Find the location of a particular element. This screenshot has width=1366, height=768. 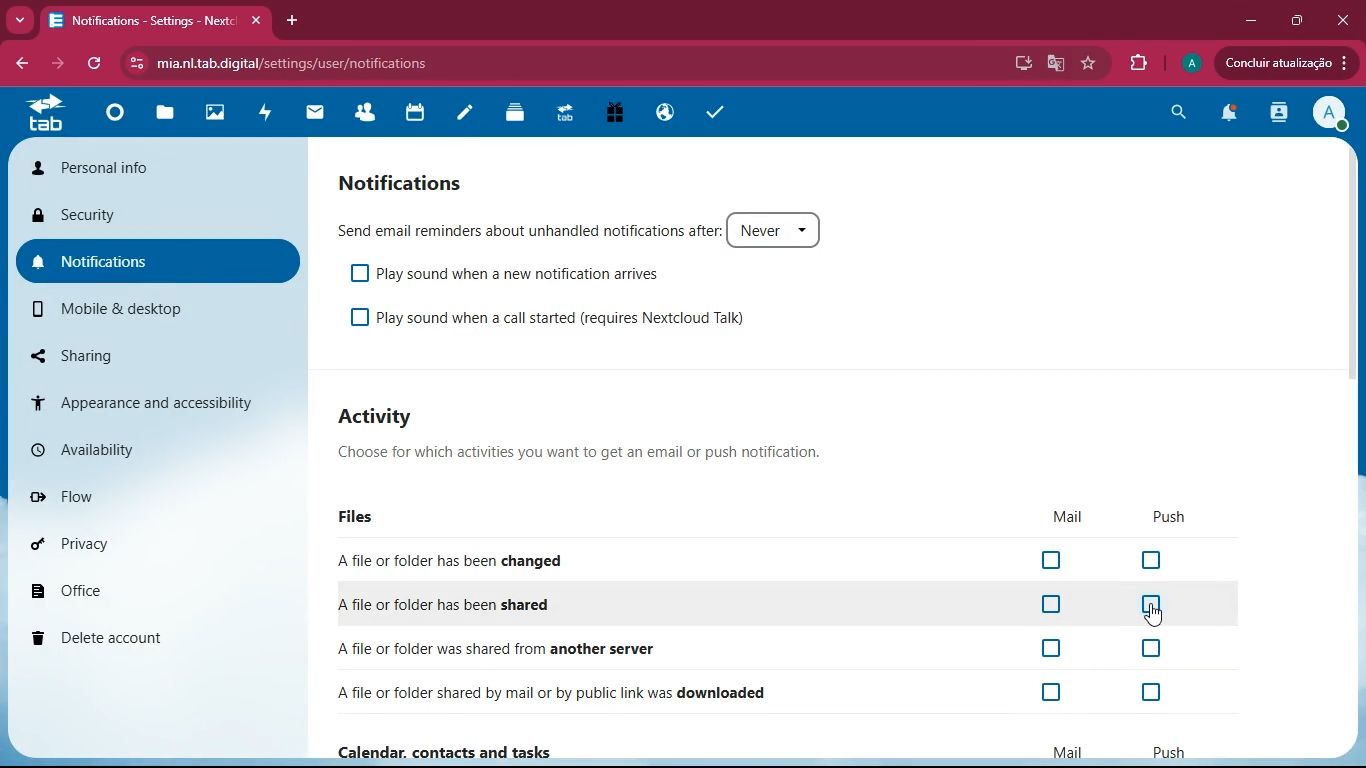

tasks is located at coordinates (715, 111).